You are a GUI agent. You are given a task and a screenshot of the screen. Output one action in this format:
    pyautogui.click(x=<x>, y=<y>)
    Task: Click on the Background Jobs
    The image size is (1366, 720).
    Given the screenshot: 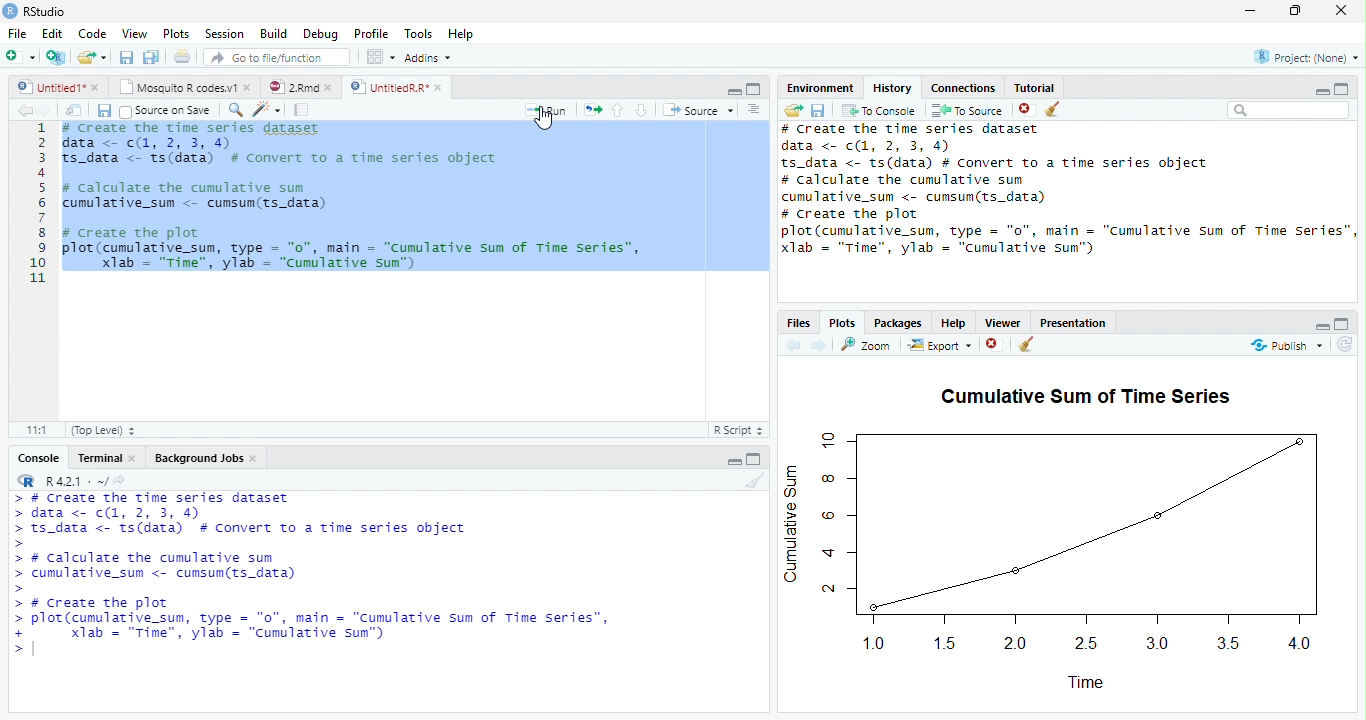 What is the action you would take?
    pyautogui.click(x=207, y=457)
    